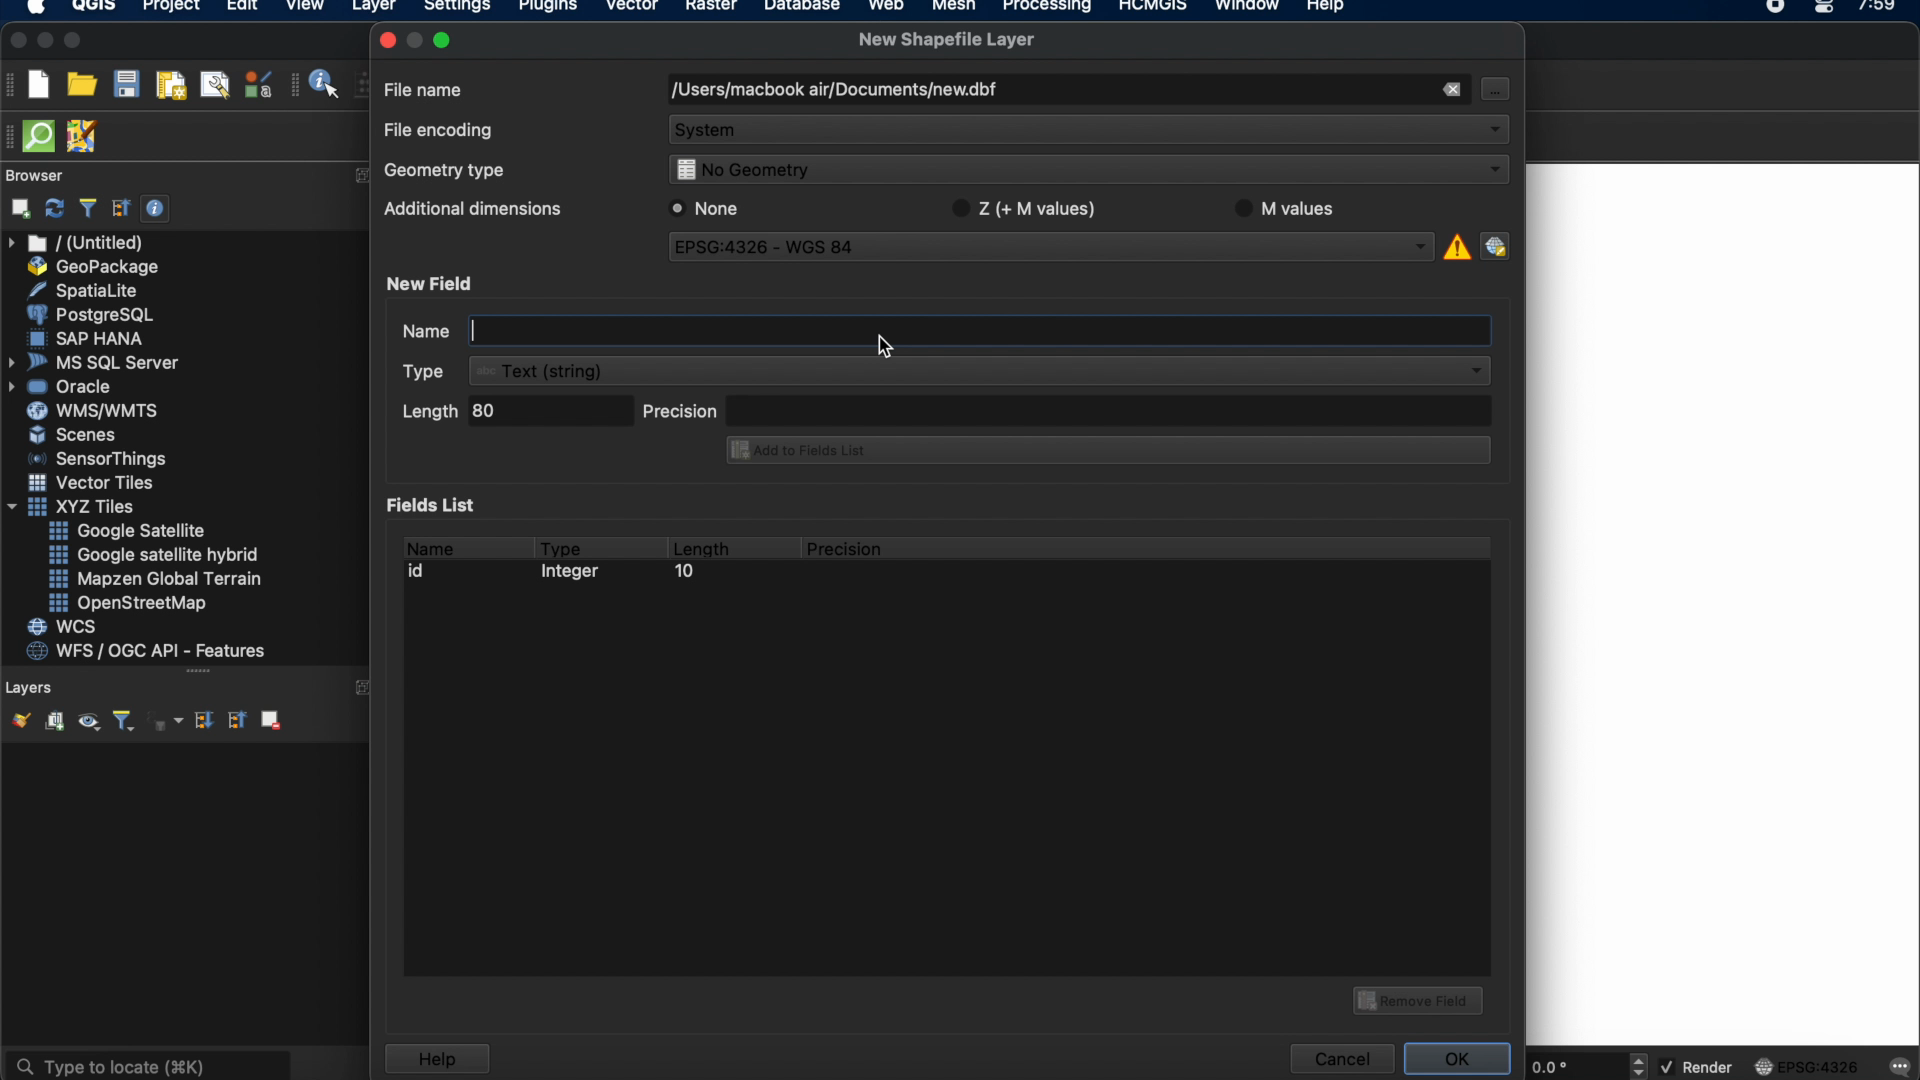  What do you see at coordinates (575, 574) in the screenshot?
I see `integer` at bounding box center [575, 574].